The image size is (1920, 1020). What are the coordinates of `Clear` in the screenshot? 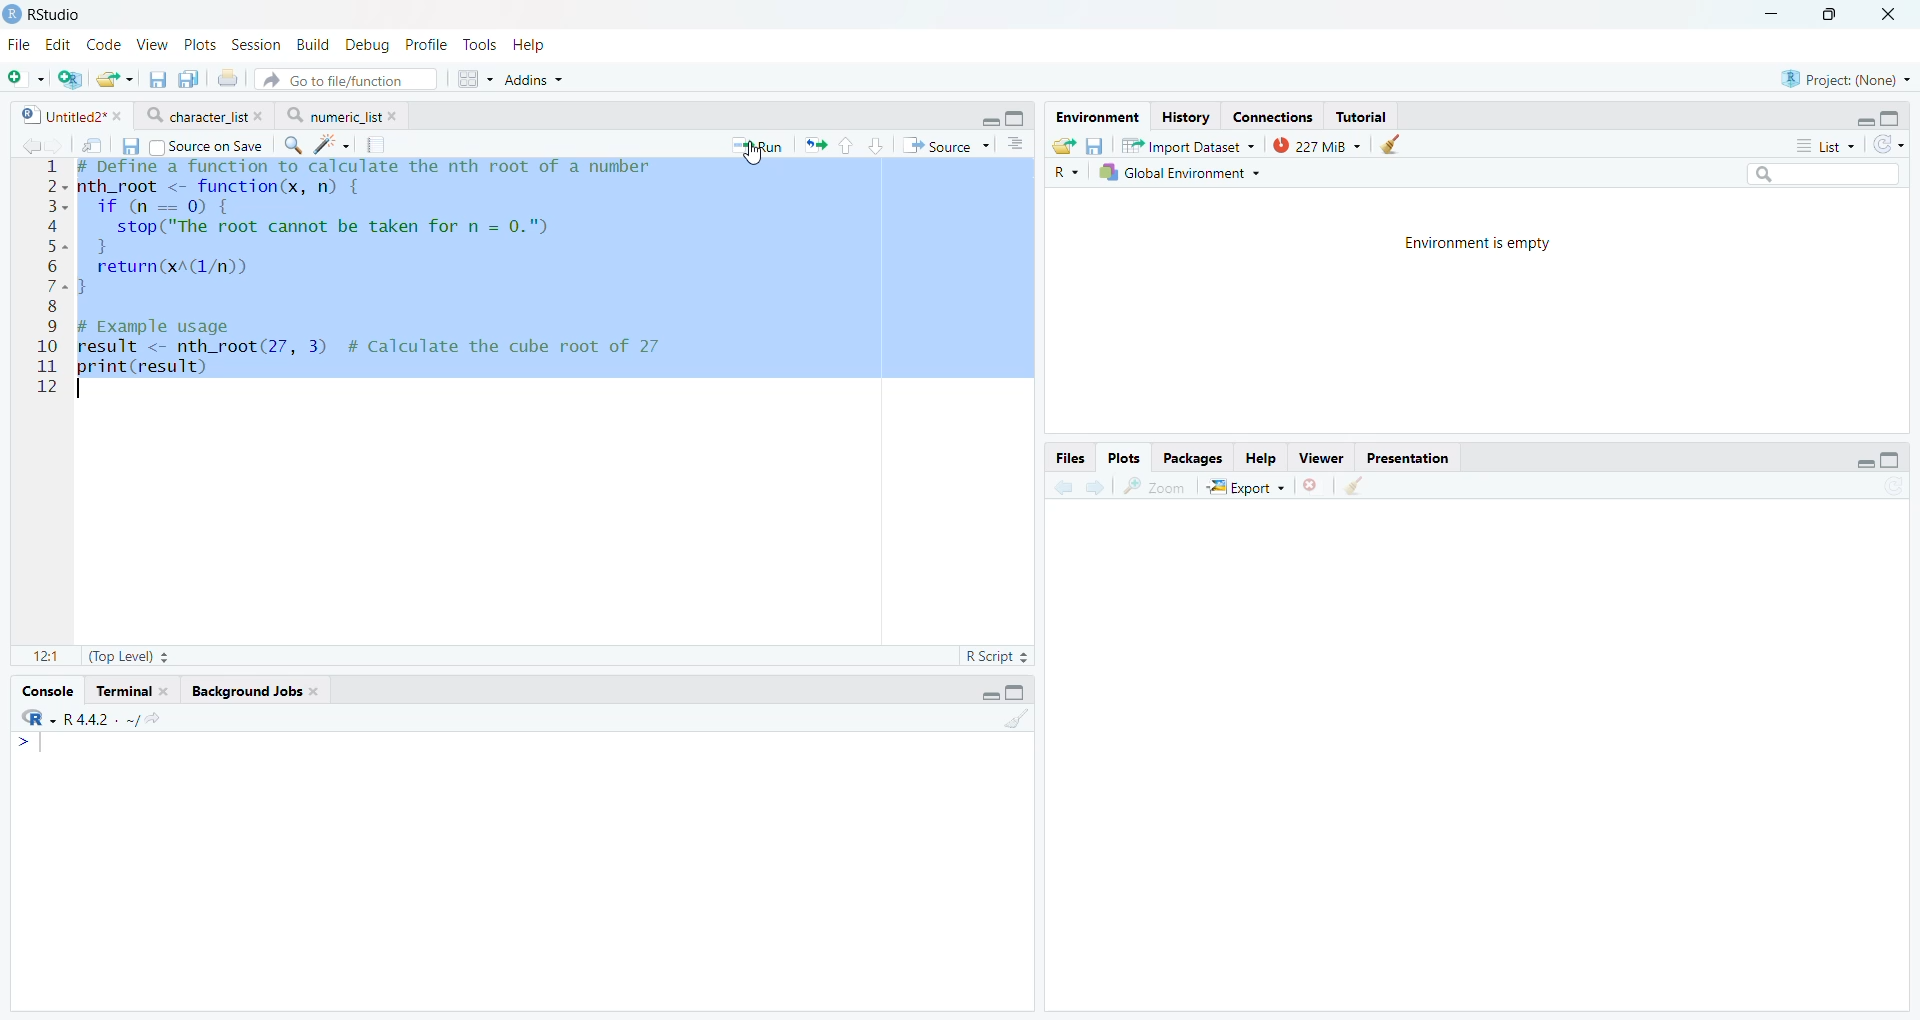 It's located at (1357, 487).